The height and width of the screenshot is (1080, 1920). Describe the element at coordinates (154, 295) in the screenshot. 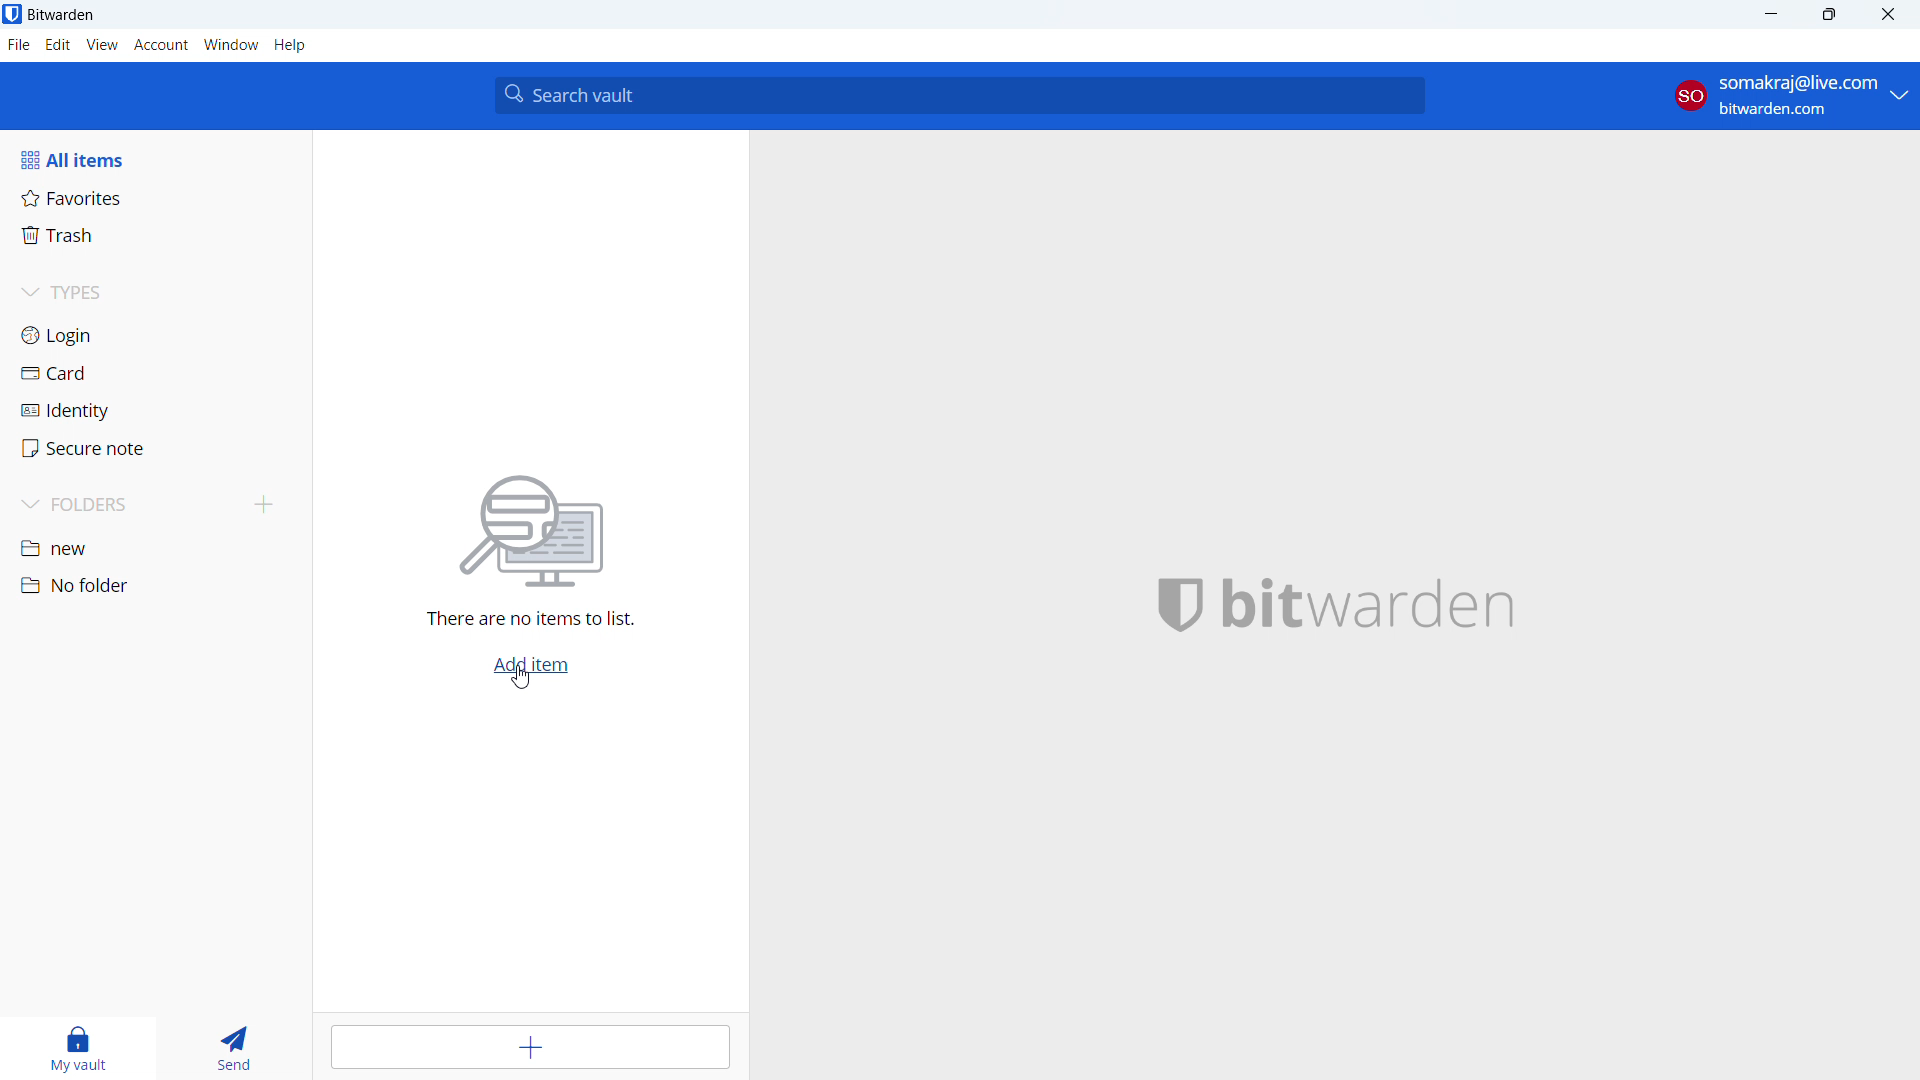

I see `types` at that location.